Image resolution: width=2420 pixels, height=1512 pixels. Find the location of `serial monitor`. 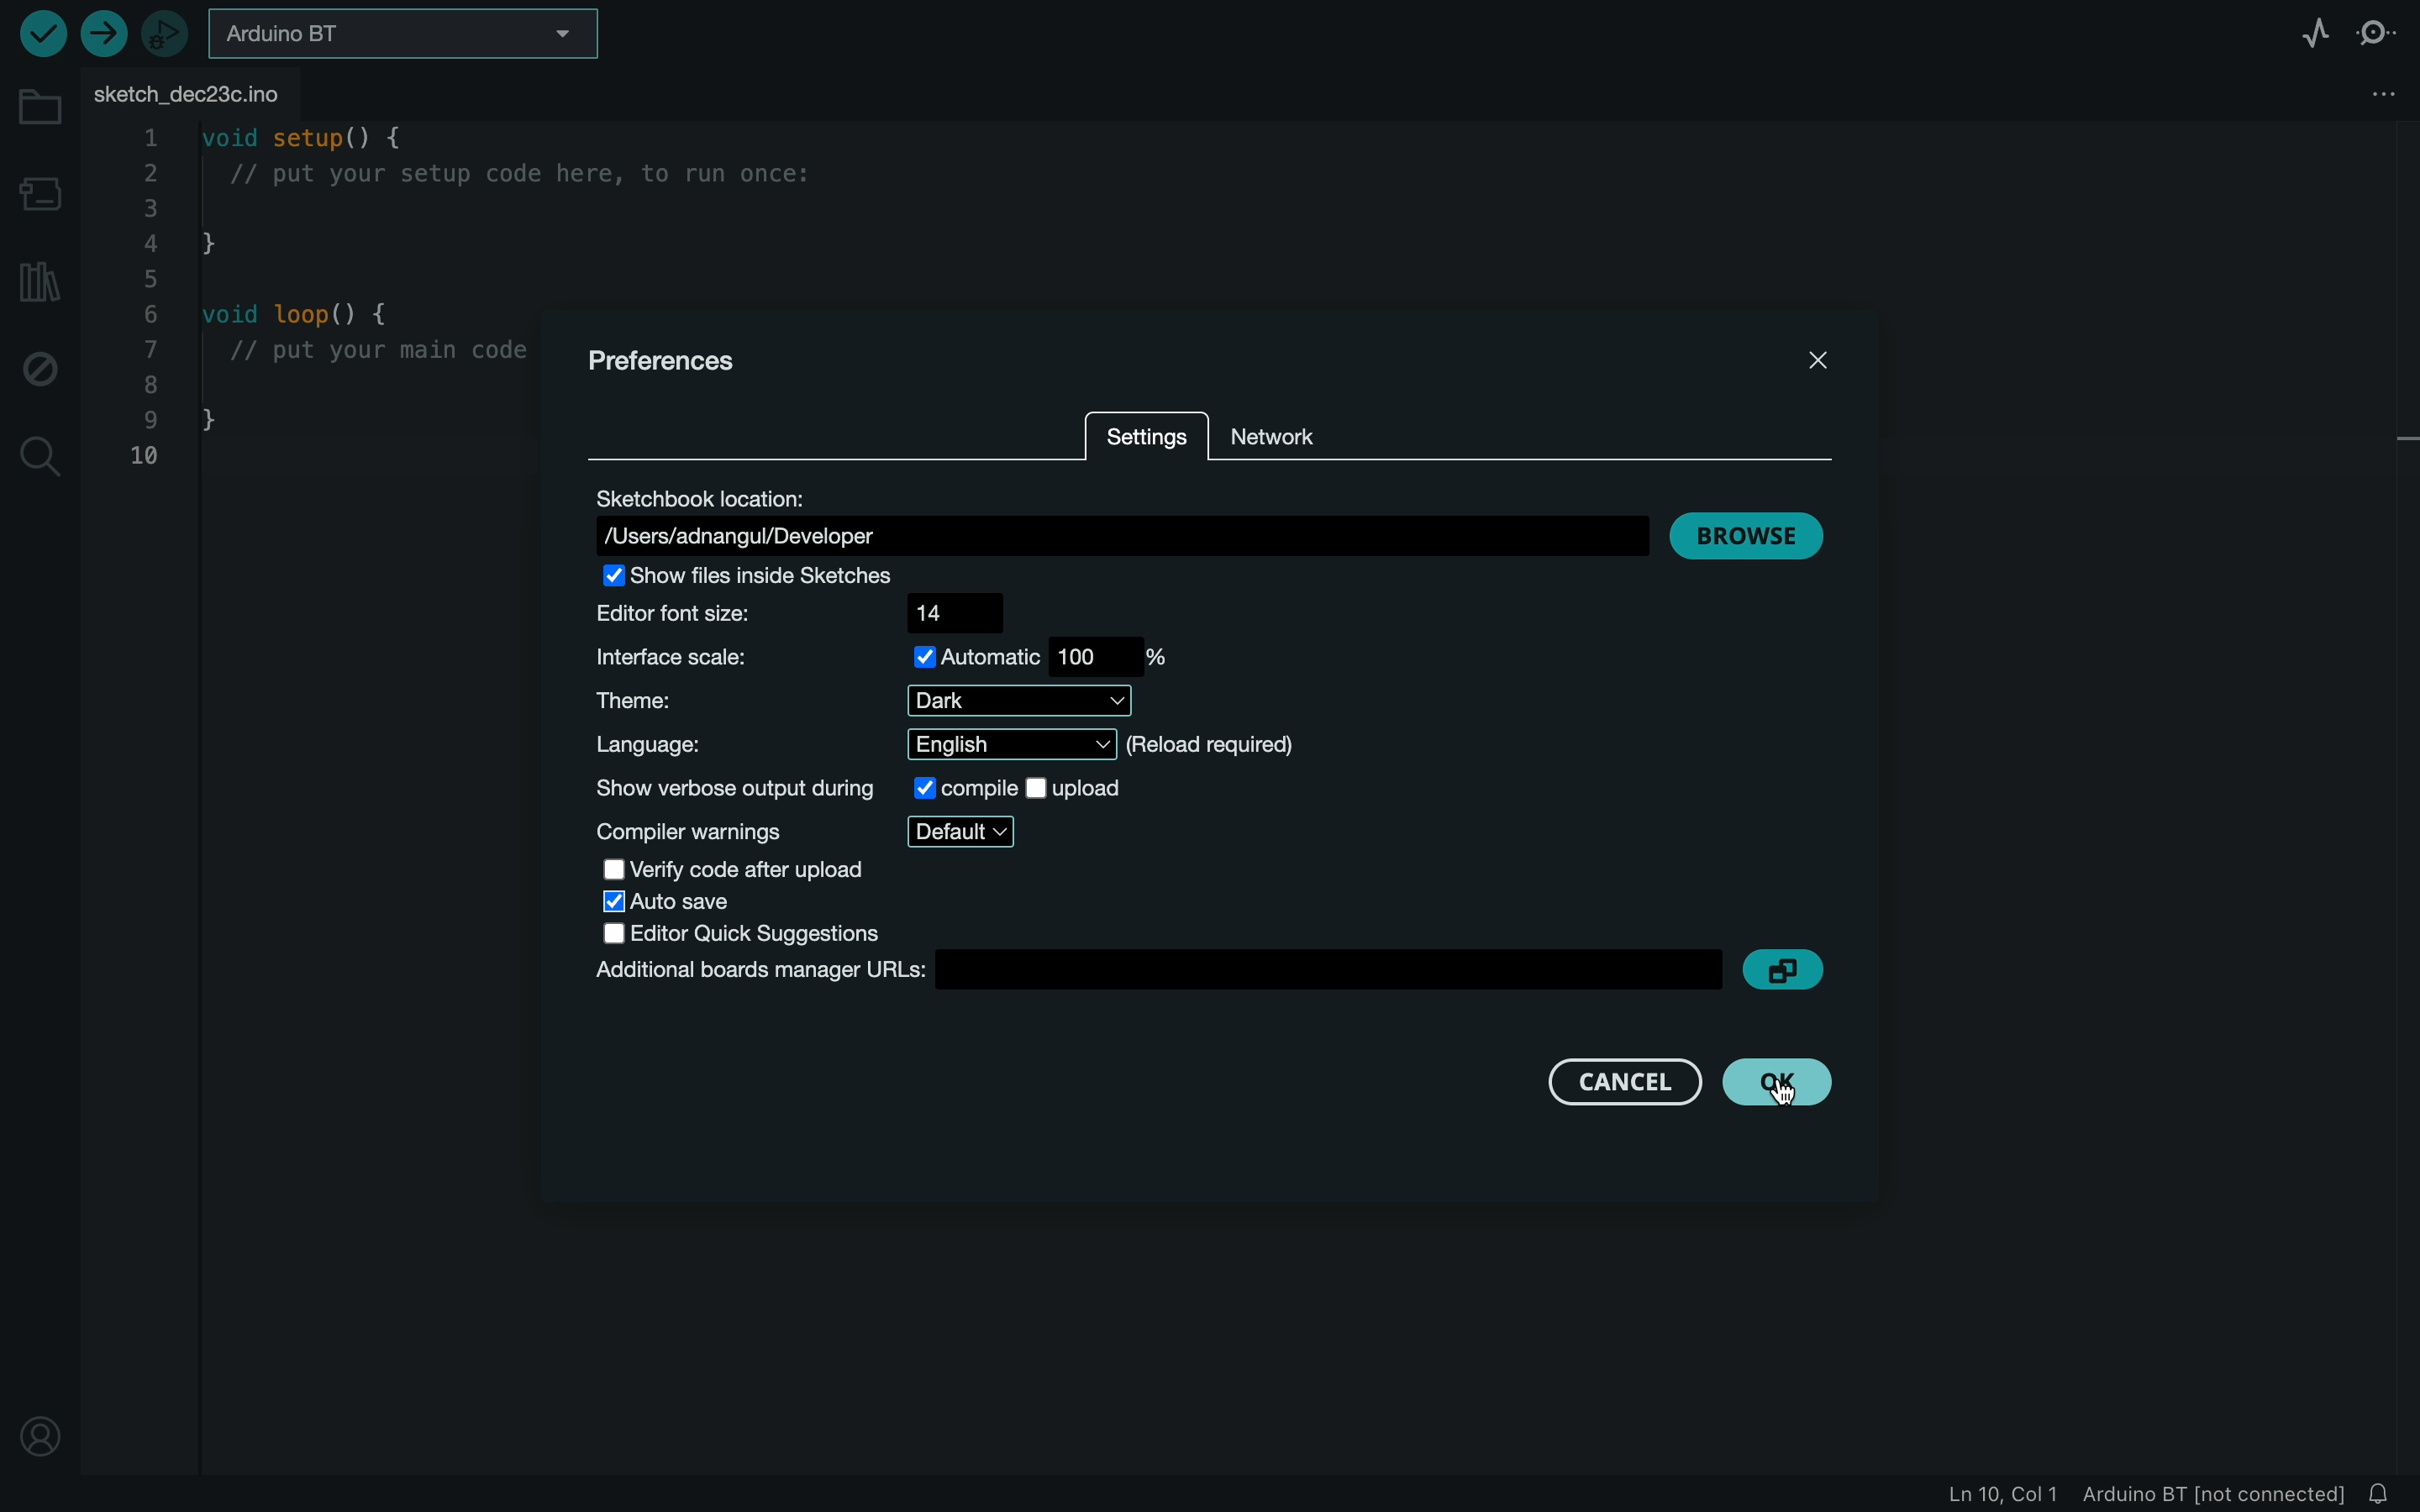

serial monitor is located at coordinates (2377, 33).